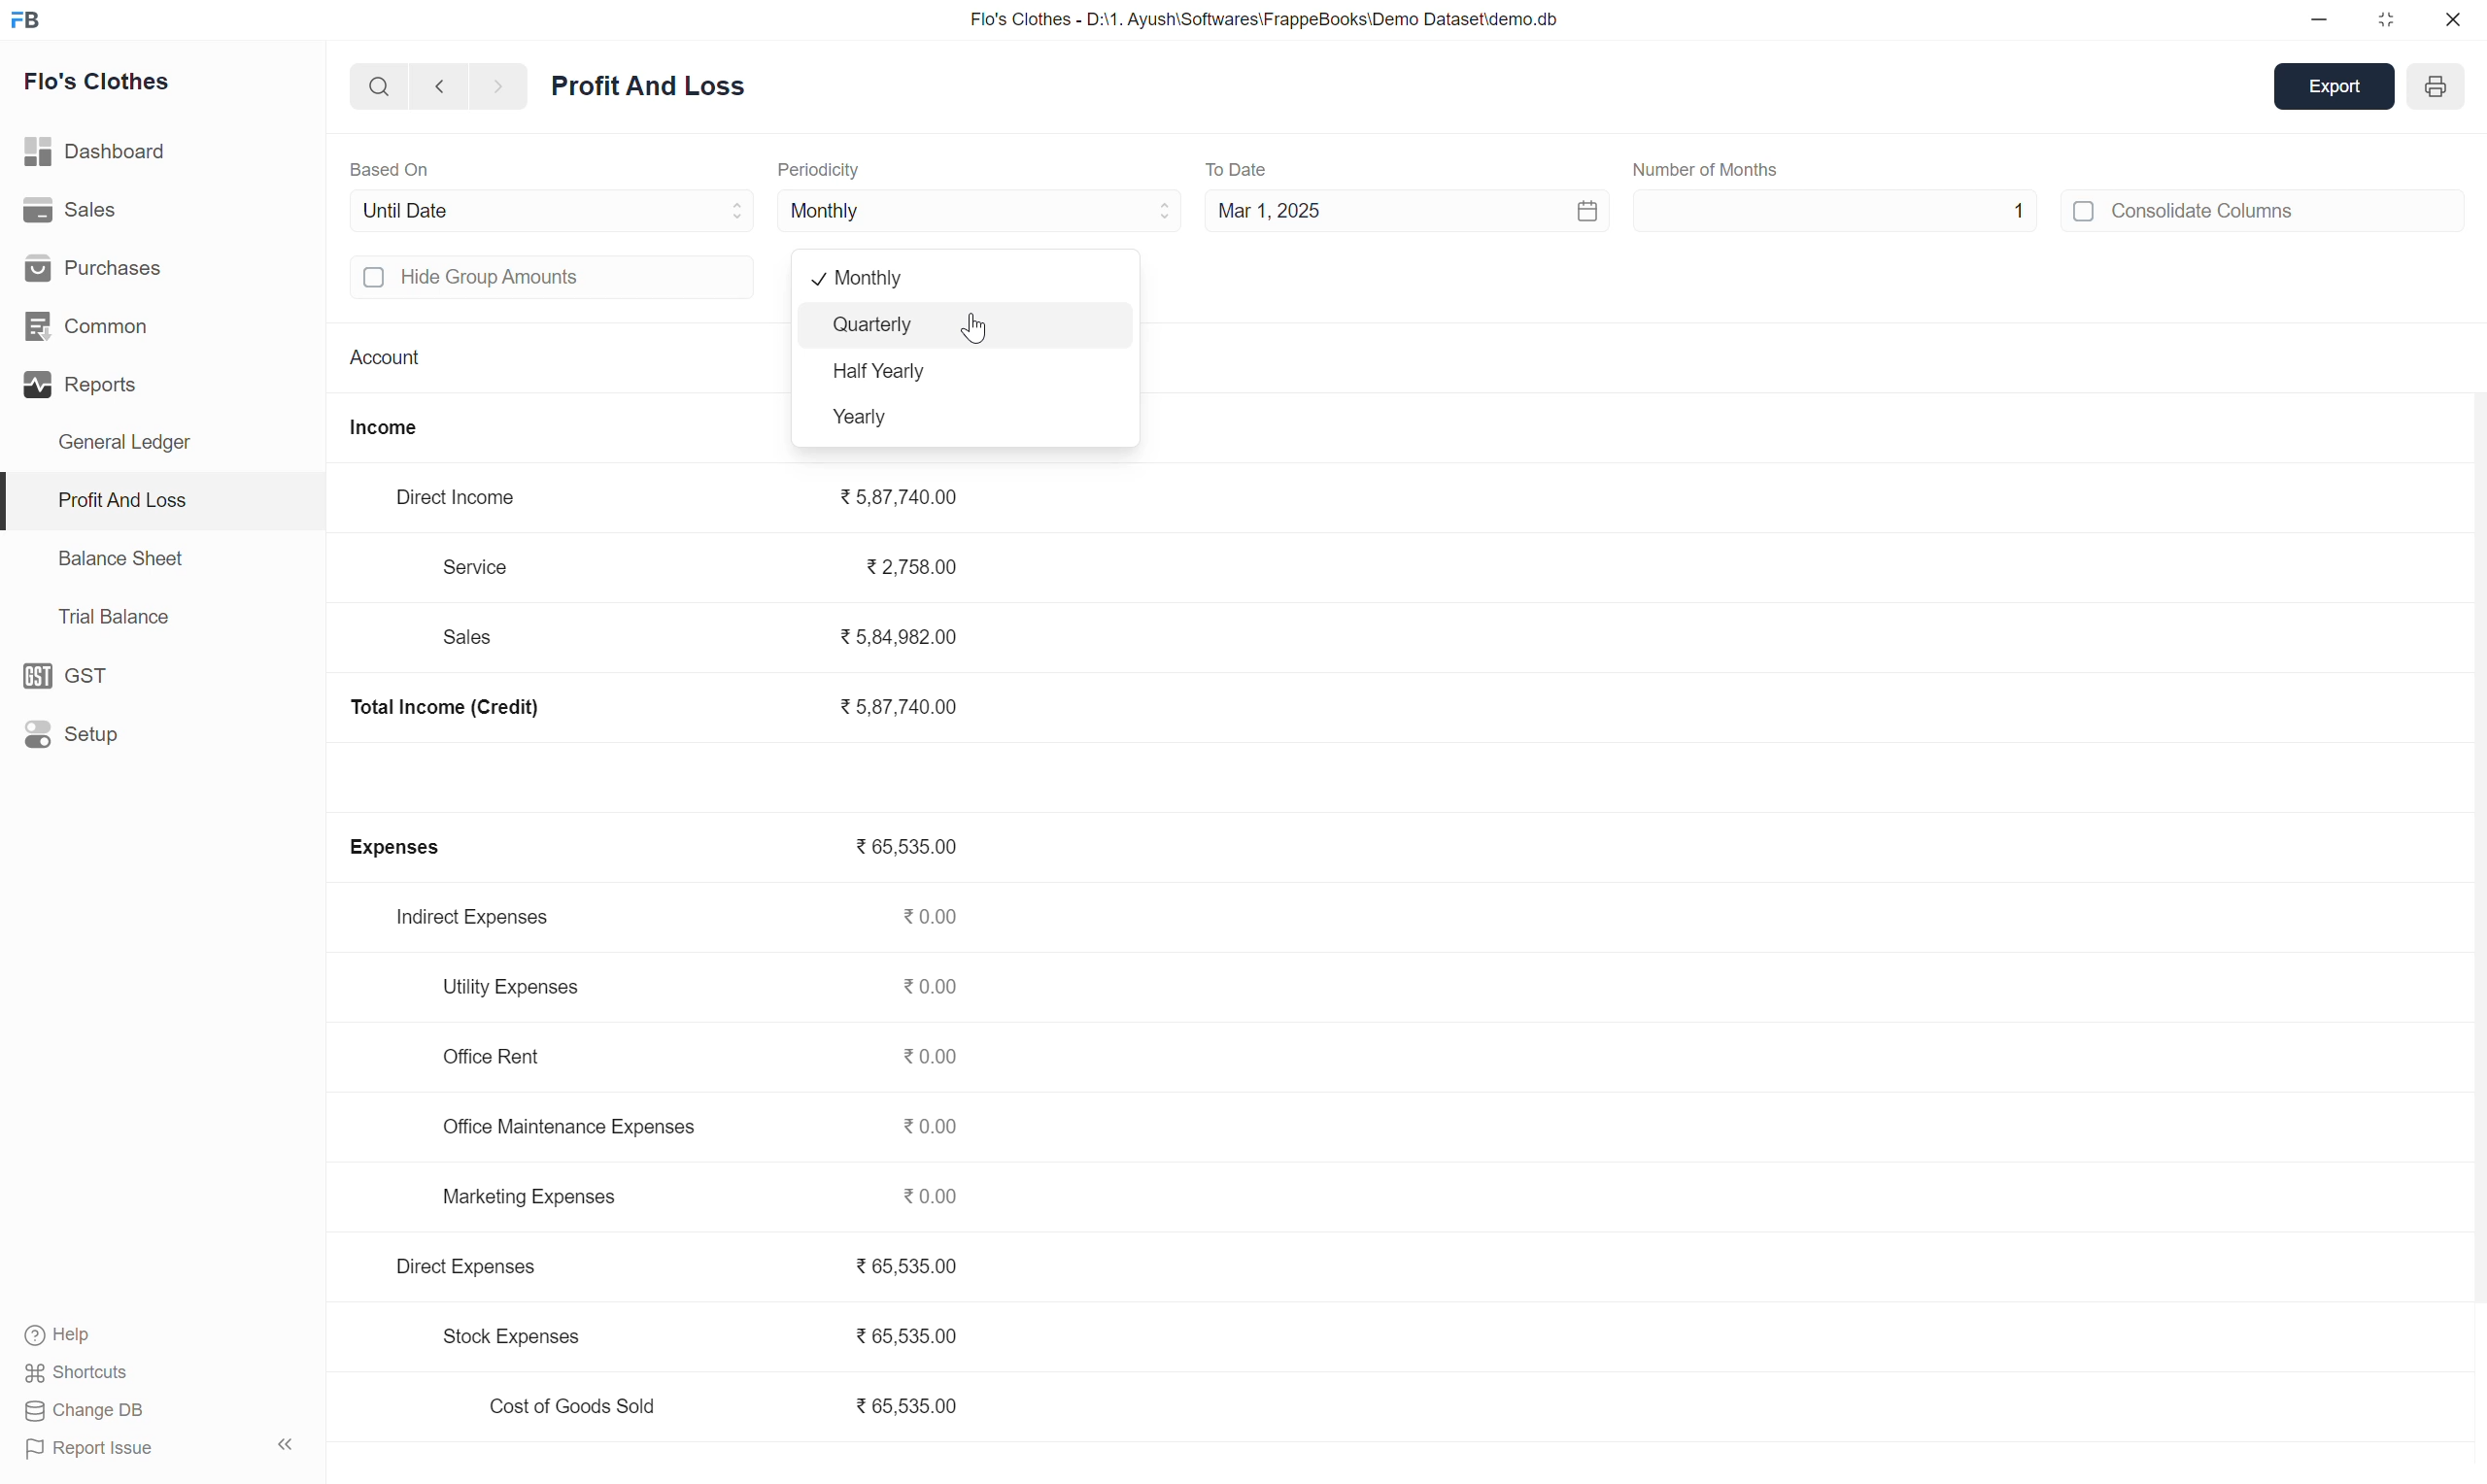  What do you see at coordinates (87, 1374) in the screenshot?
I see `Shortcuts` at bounding box center [87, 1374].